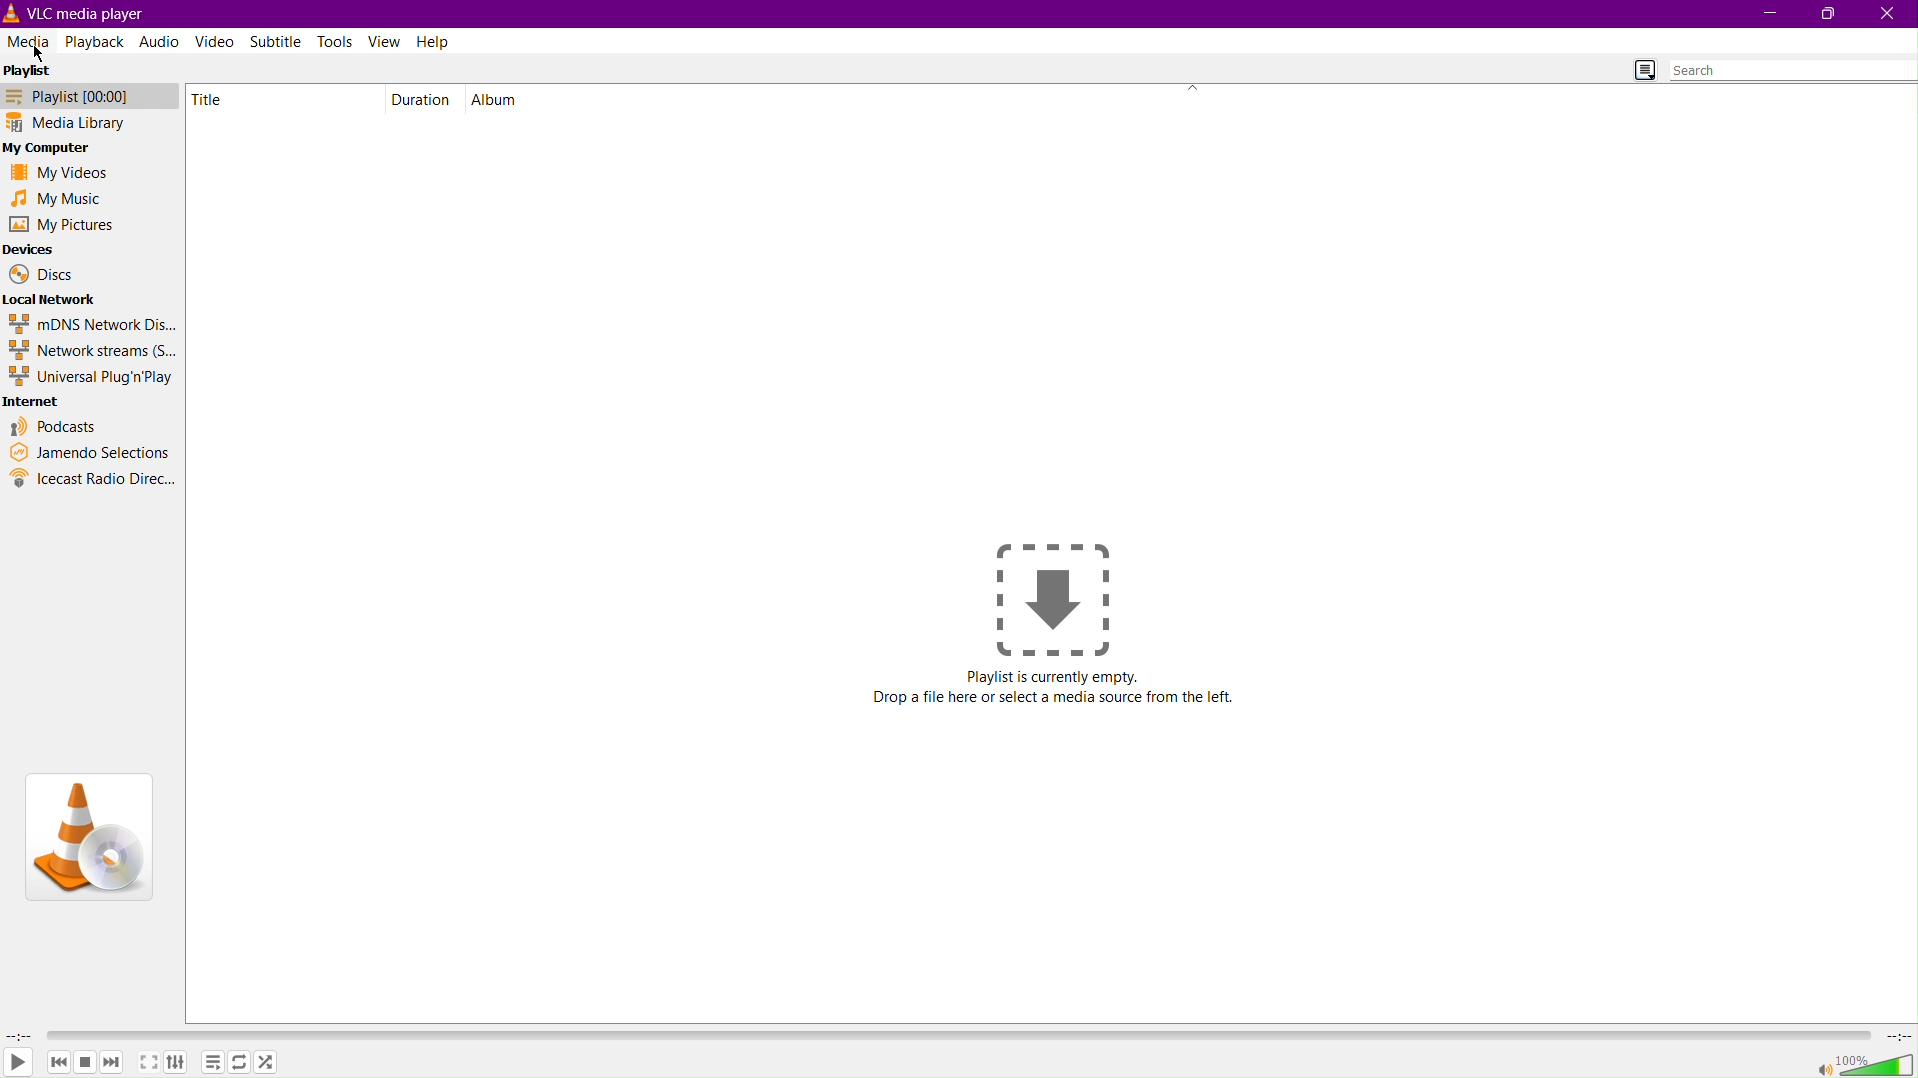 The width and height of the screenshot is (1918, 1078). What do you see at coordinates (1642, 68) in the screenshot?
I see `Change playlist view` at bounding box center [1642, 68].